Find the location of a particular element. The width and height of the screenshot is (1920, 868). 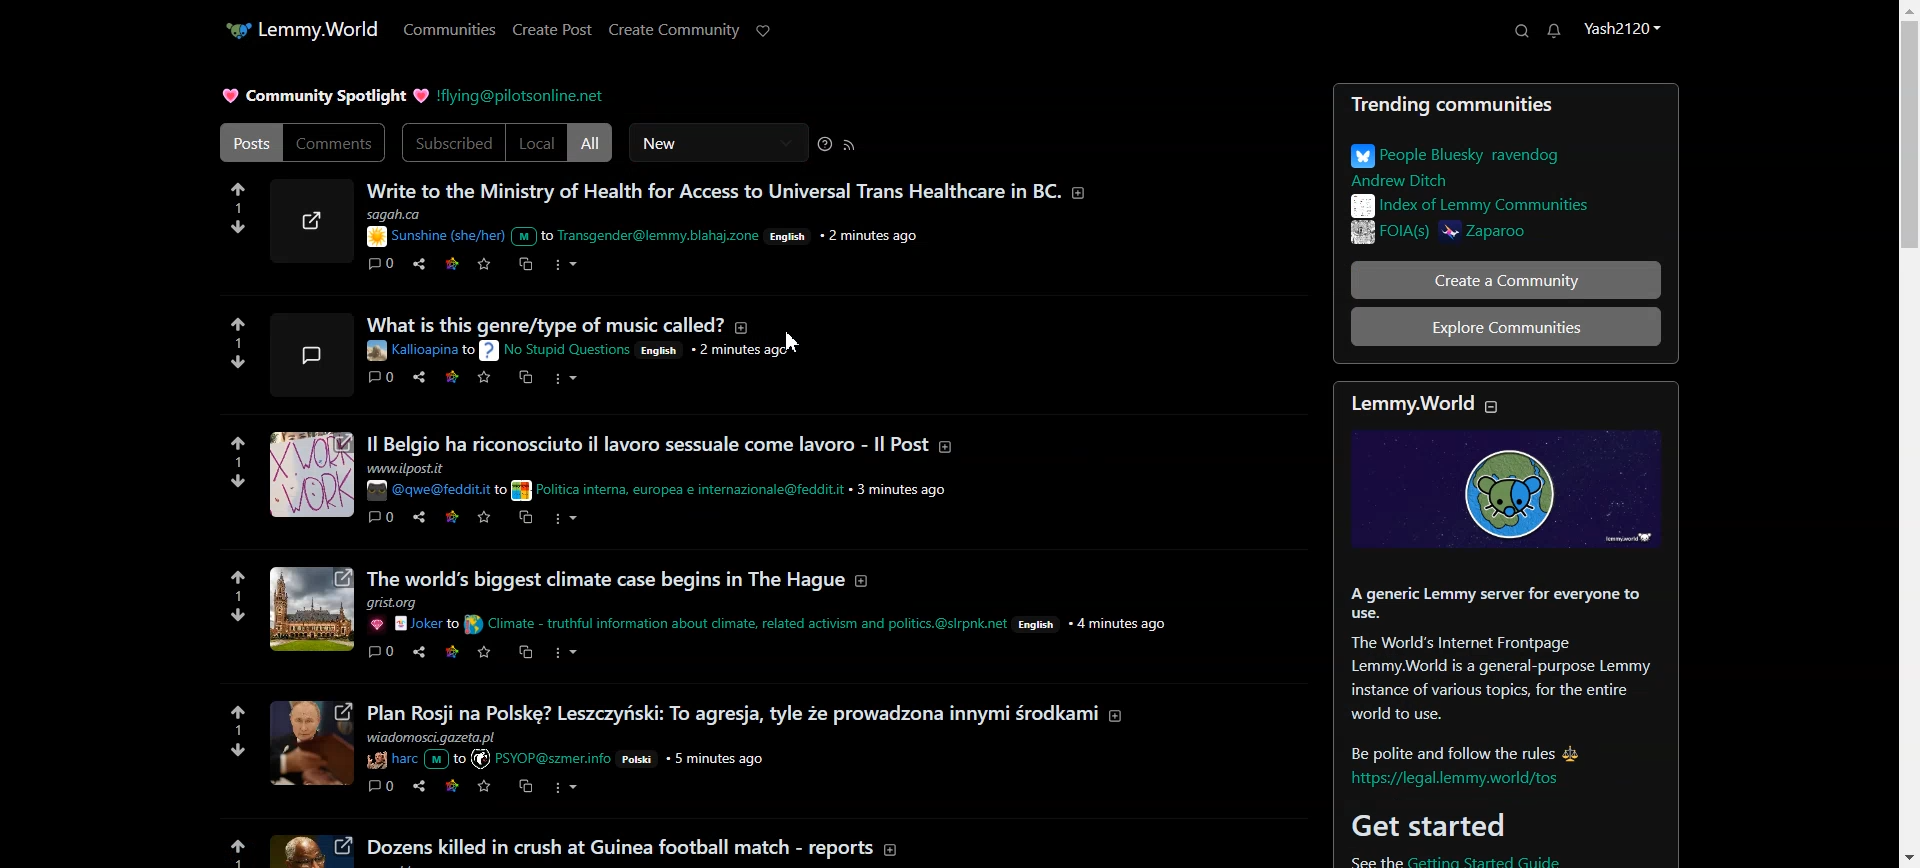

Create Post is located at coordinates (553, 30).